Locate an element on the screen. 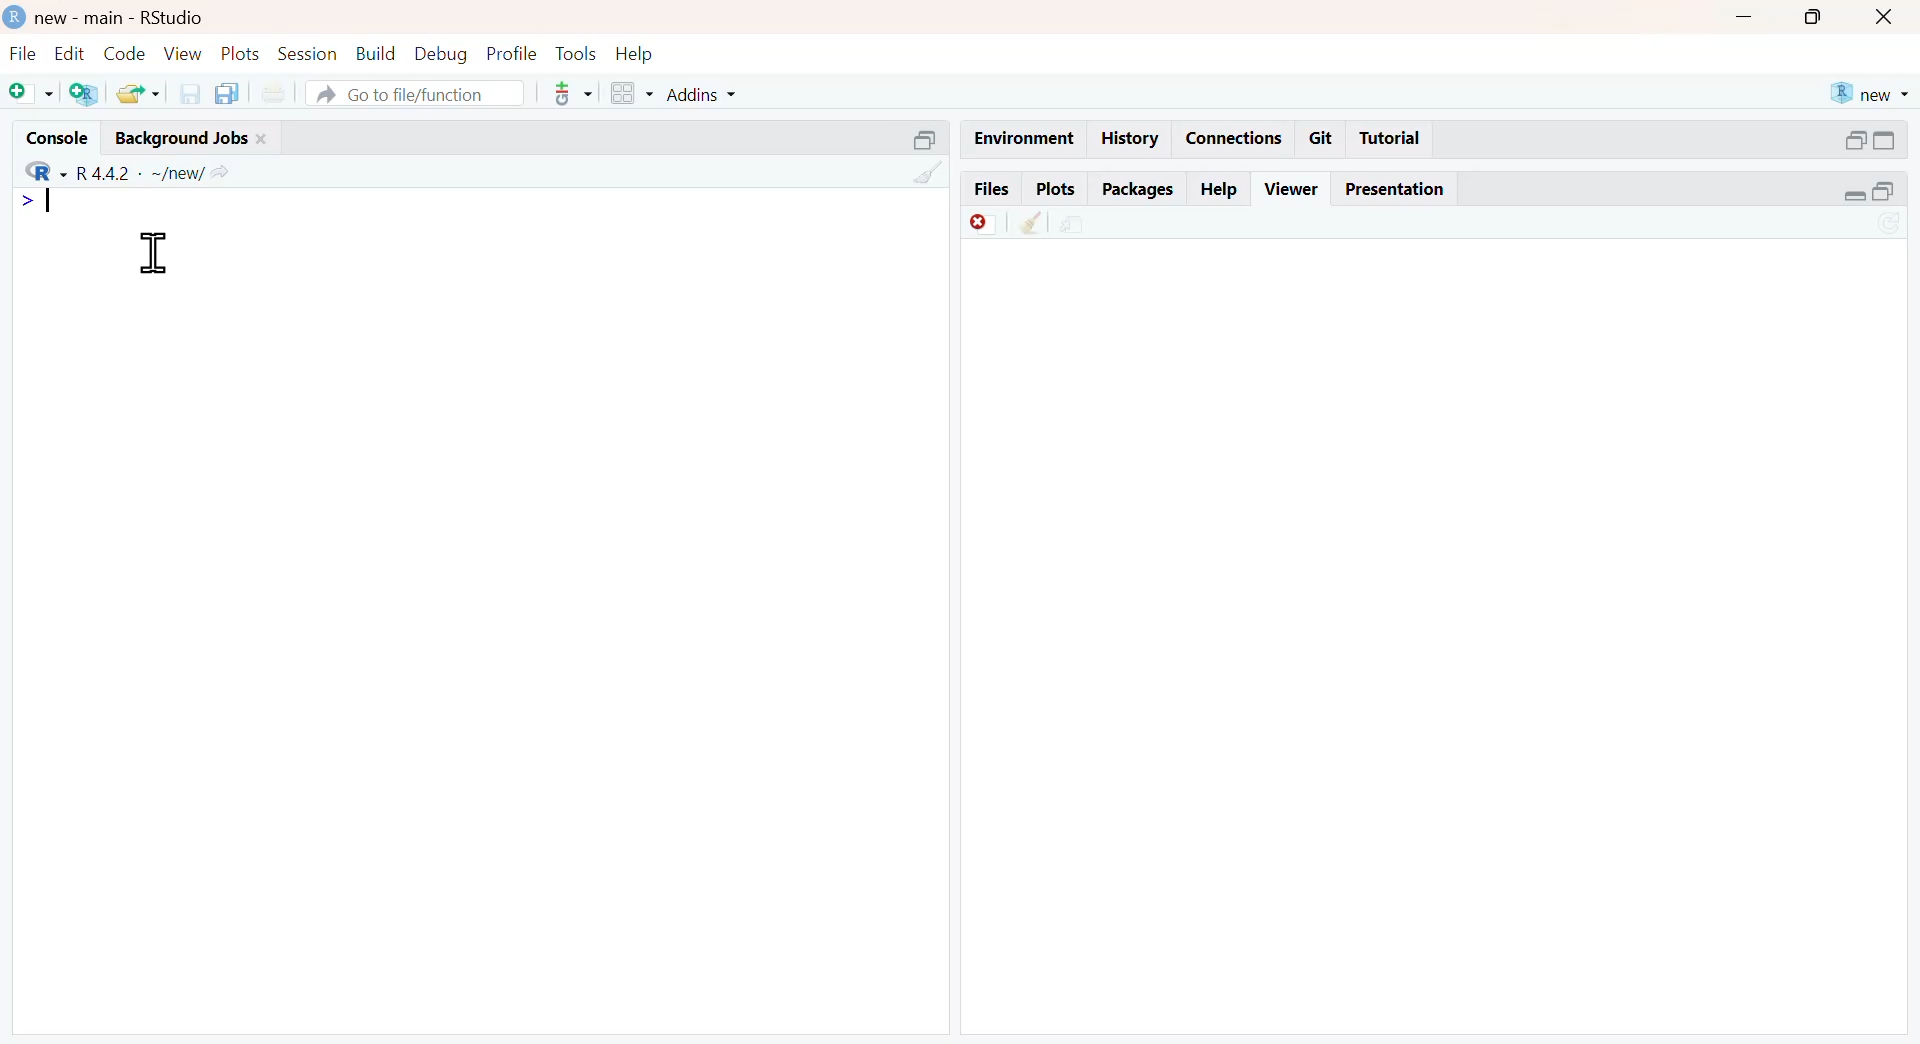  git is located at coordinates (1322, 138).